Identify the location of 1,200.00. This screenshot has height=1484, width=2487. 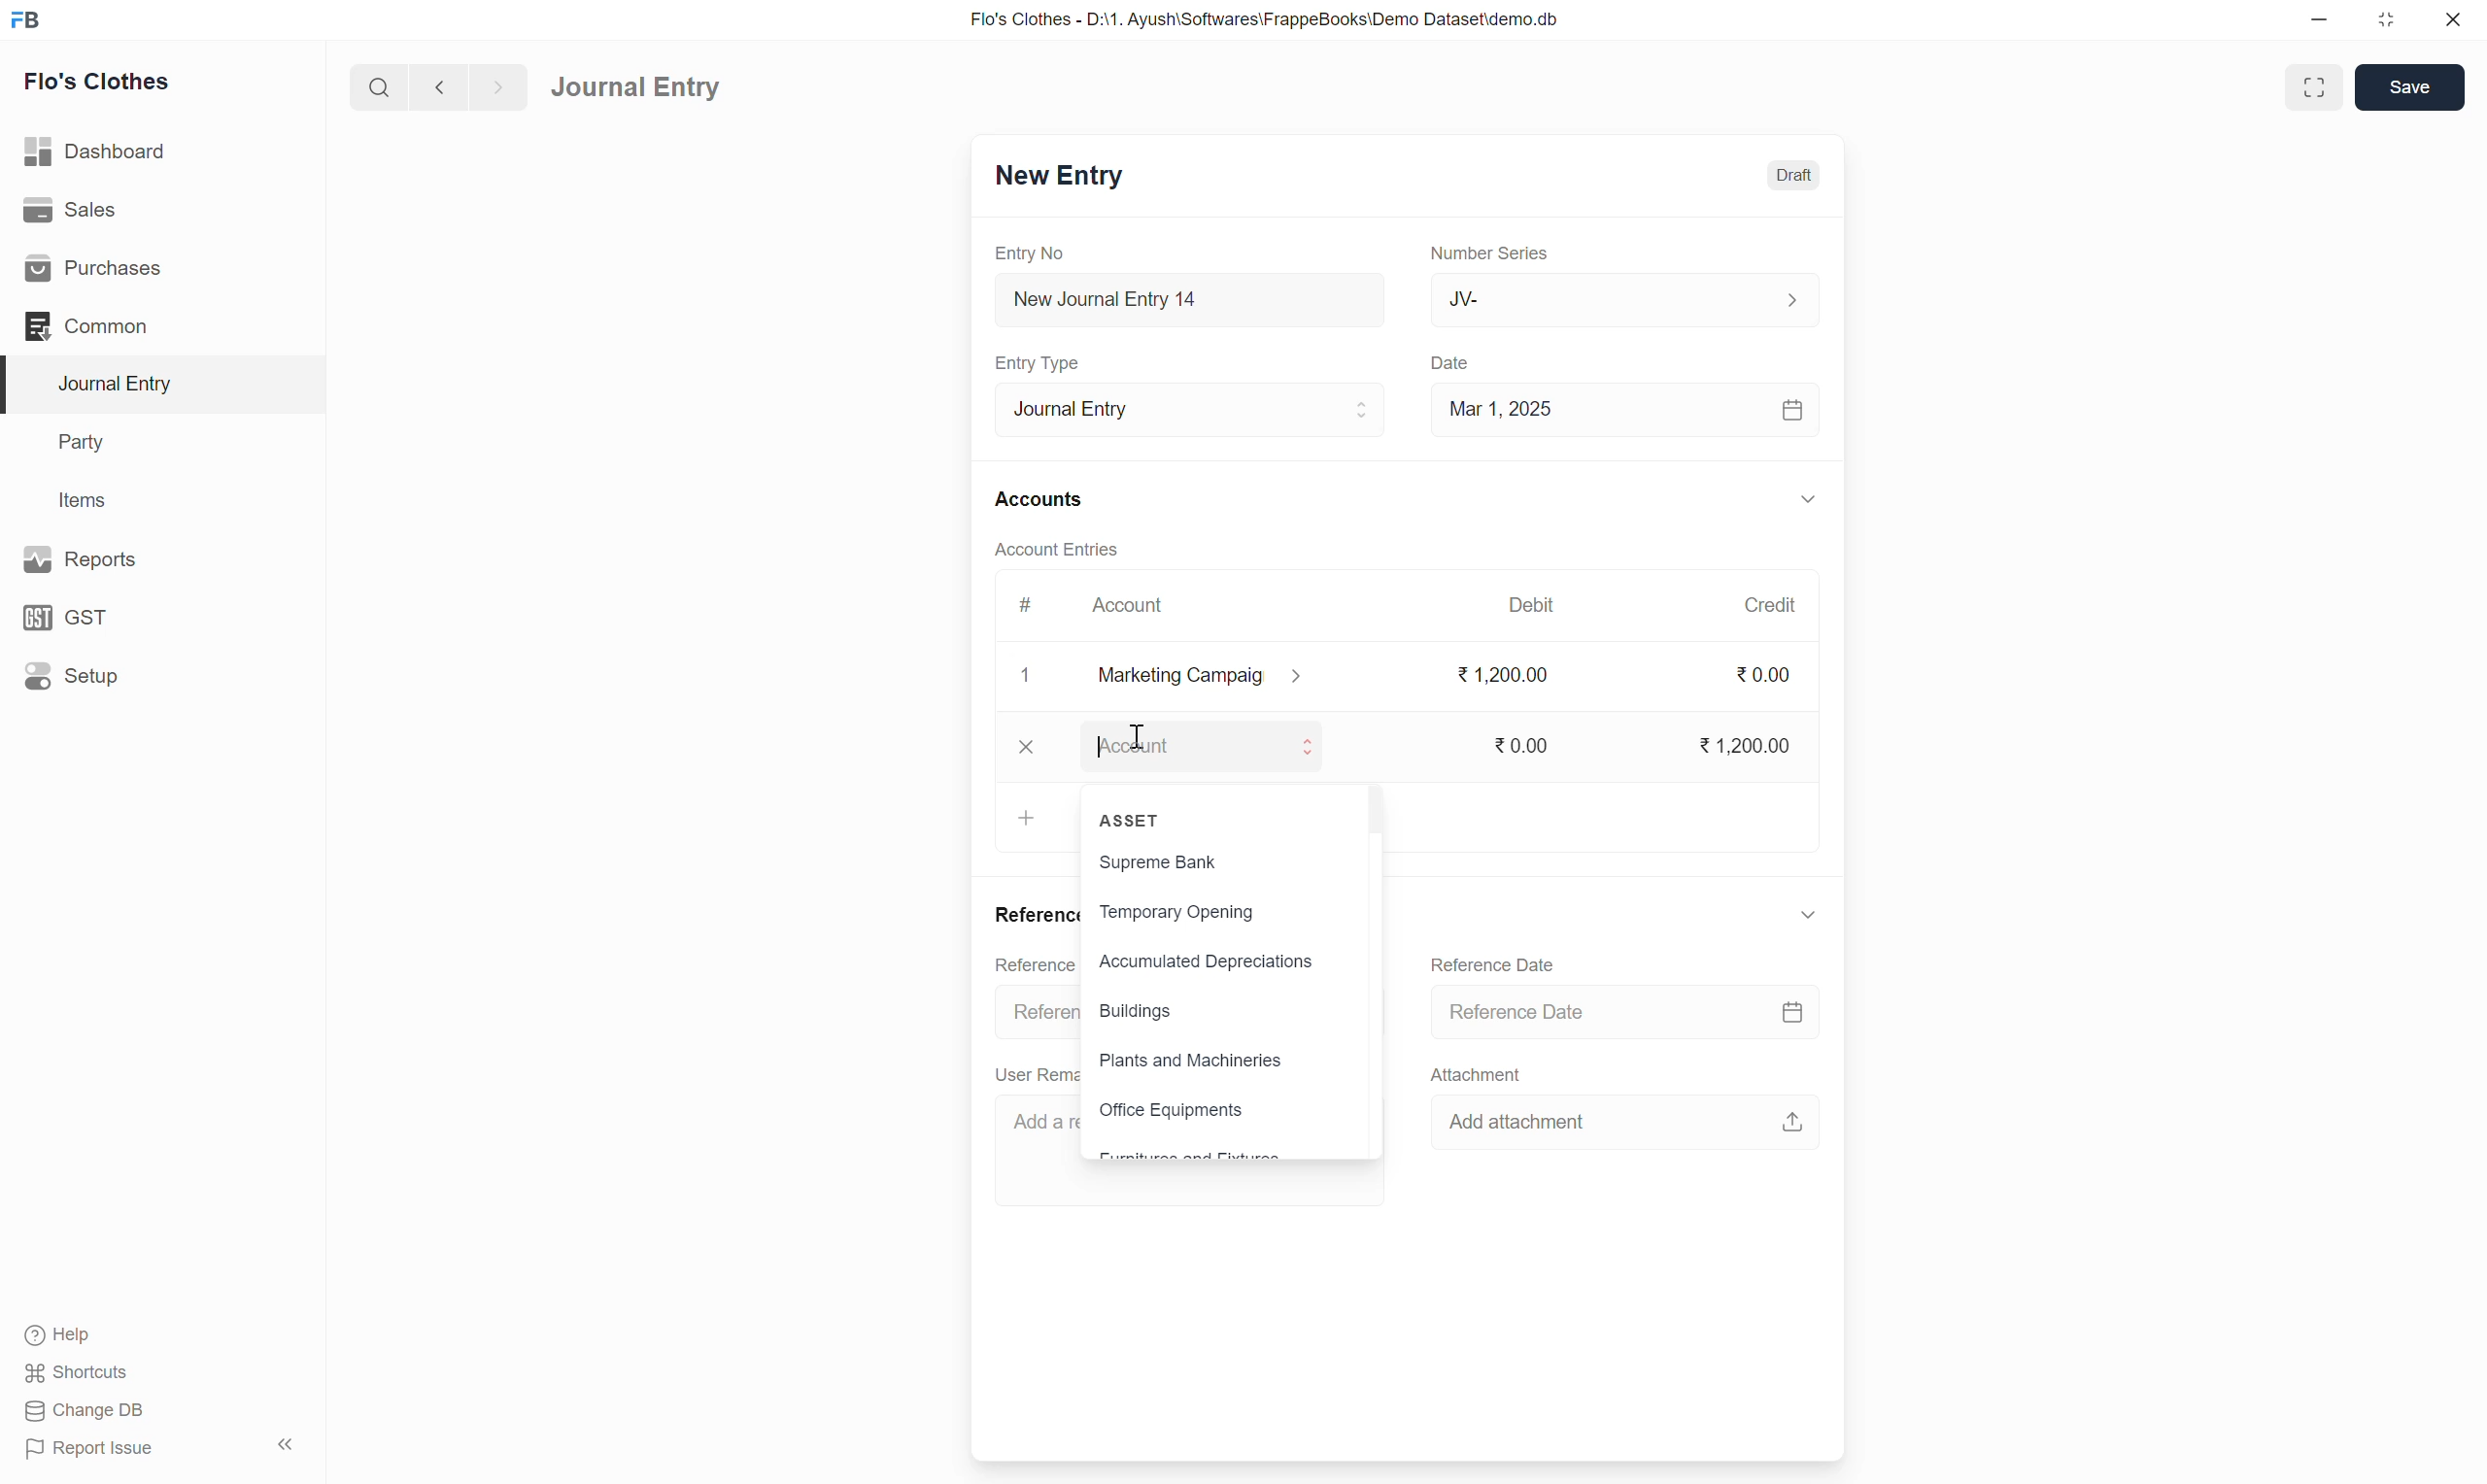
(1507, 677).